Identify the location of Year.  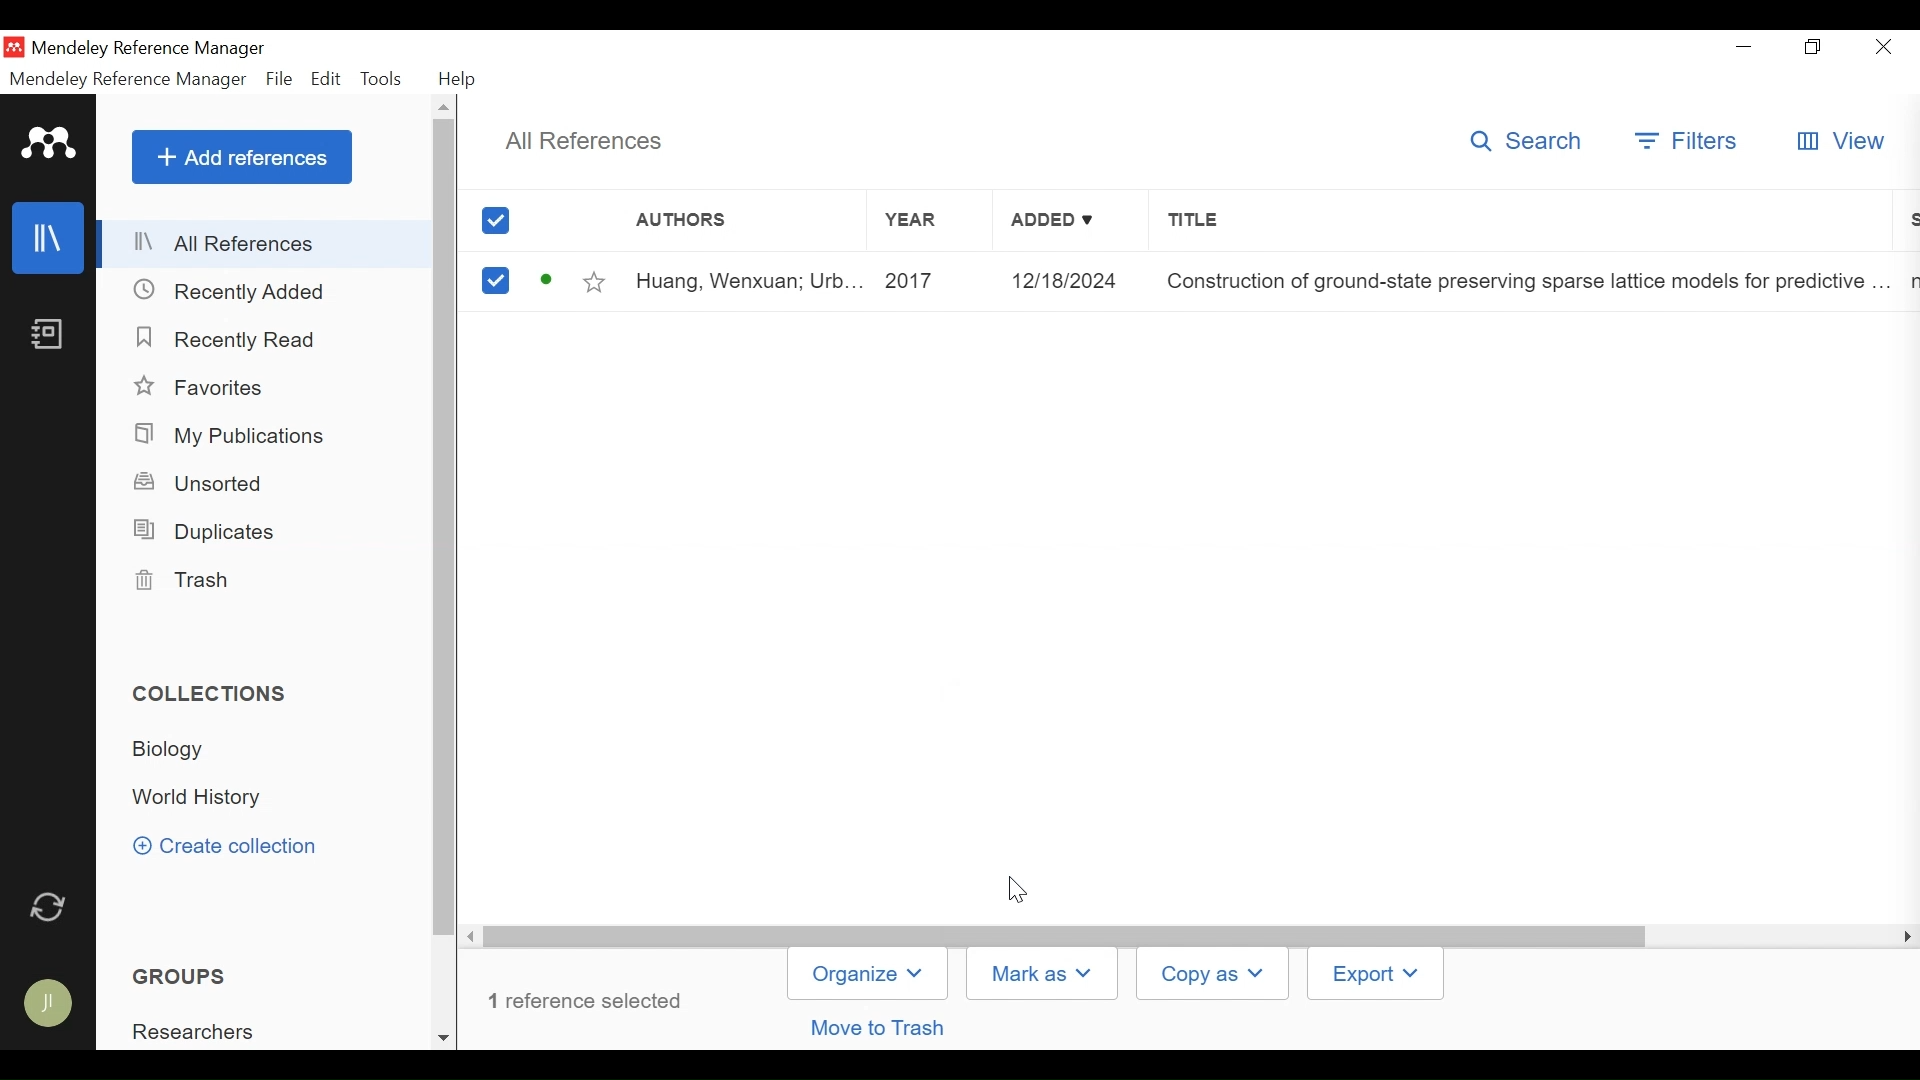
(935, 282).